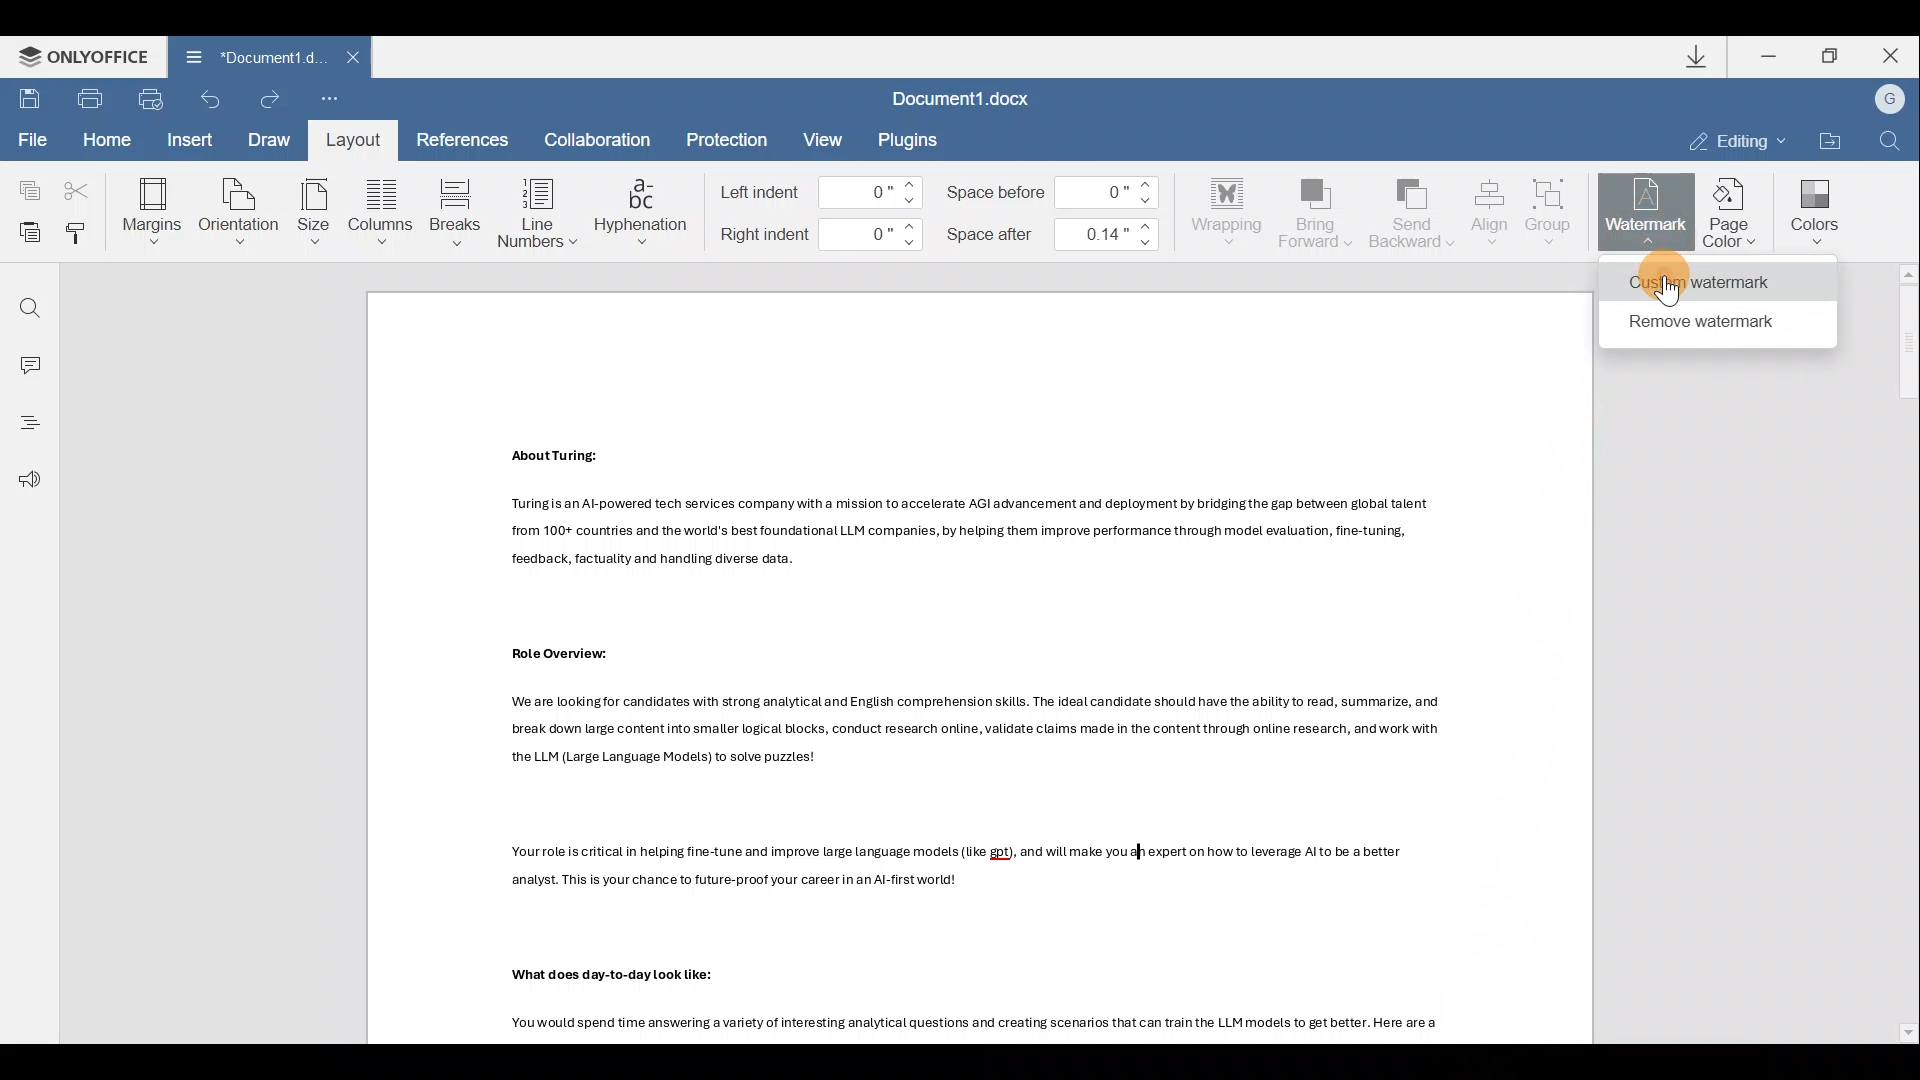  I want to click on Custom watermark, so click(1711, 283).